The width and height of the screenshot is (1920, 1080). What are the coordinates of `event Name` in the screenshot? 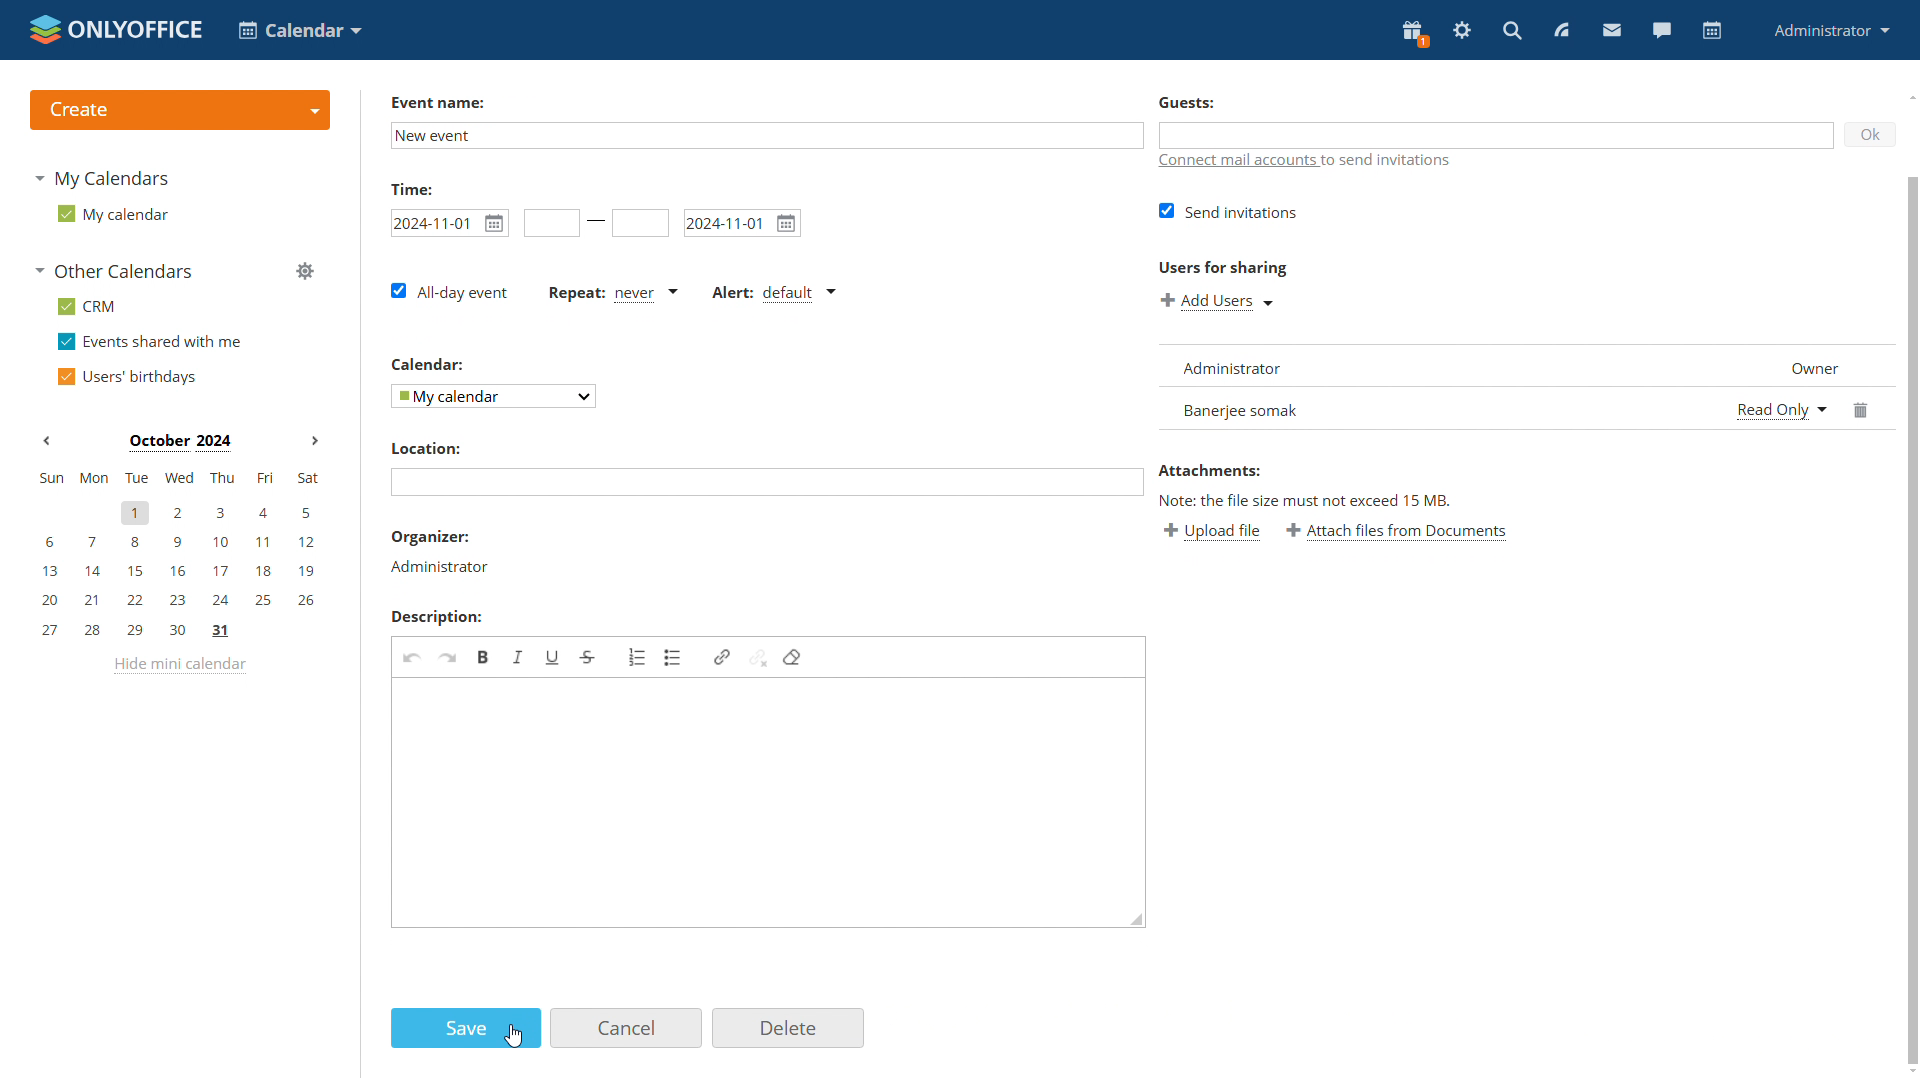 It's located at (441, 101).